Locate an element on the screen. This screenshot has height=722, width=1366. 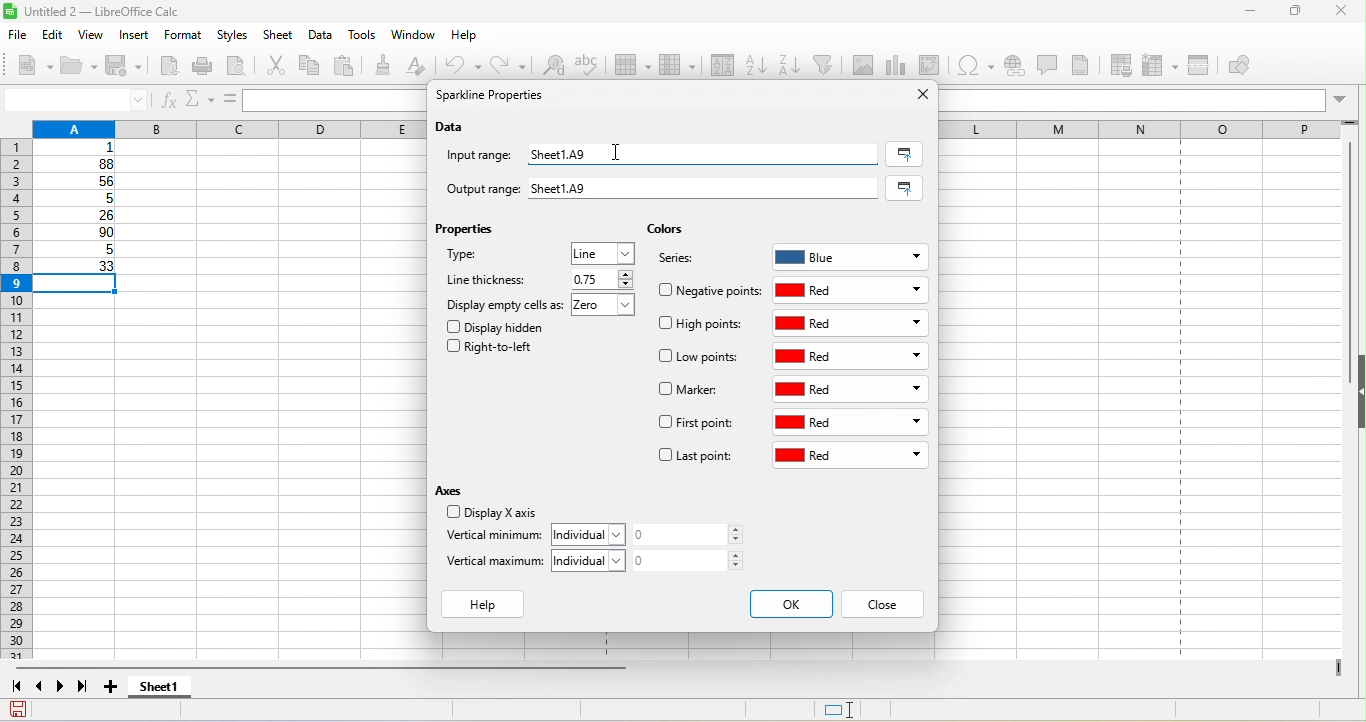
new is located at coordinates (28, 64).